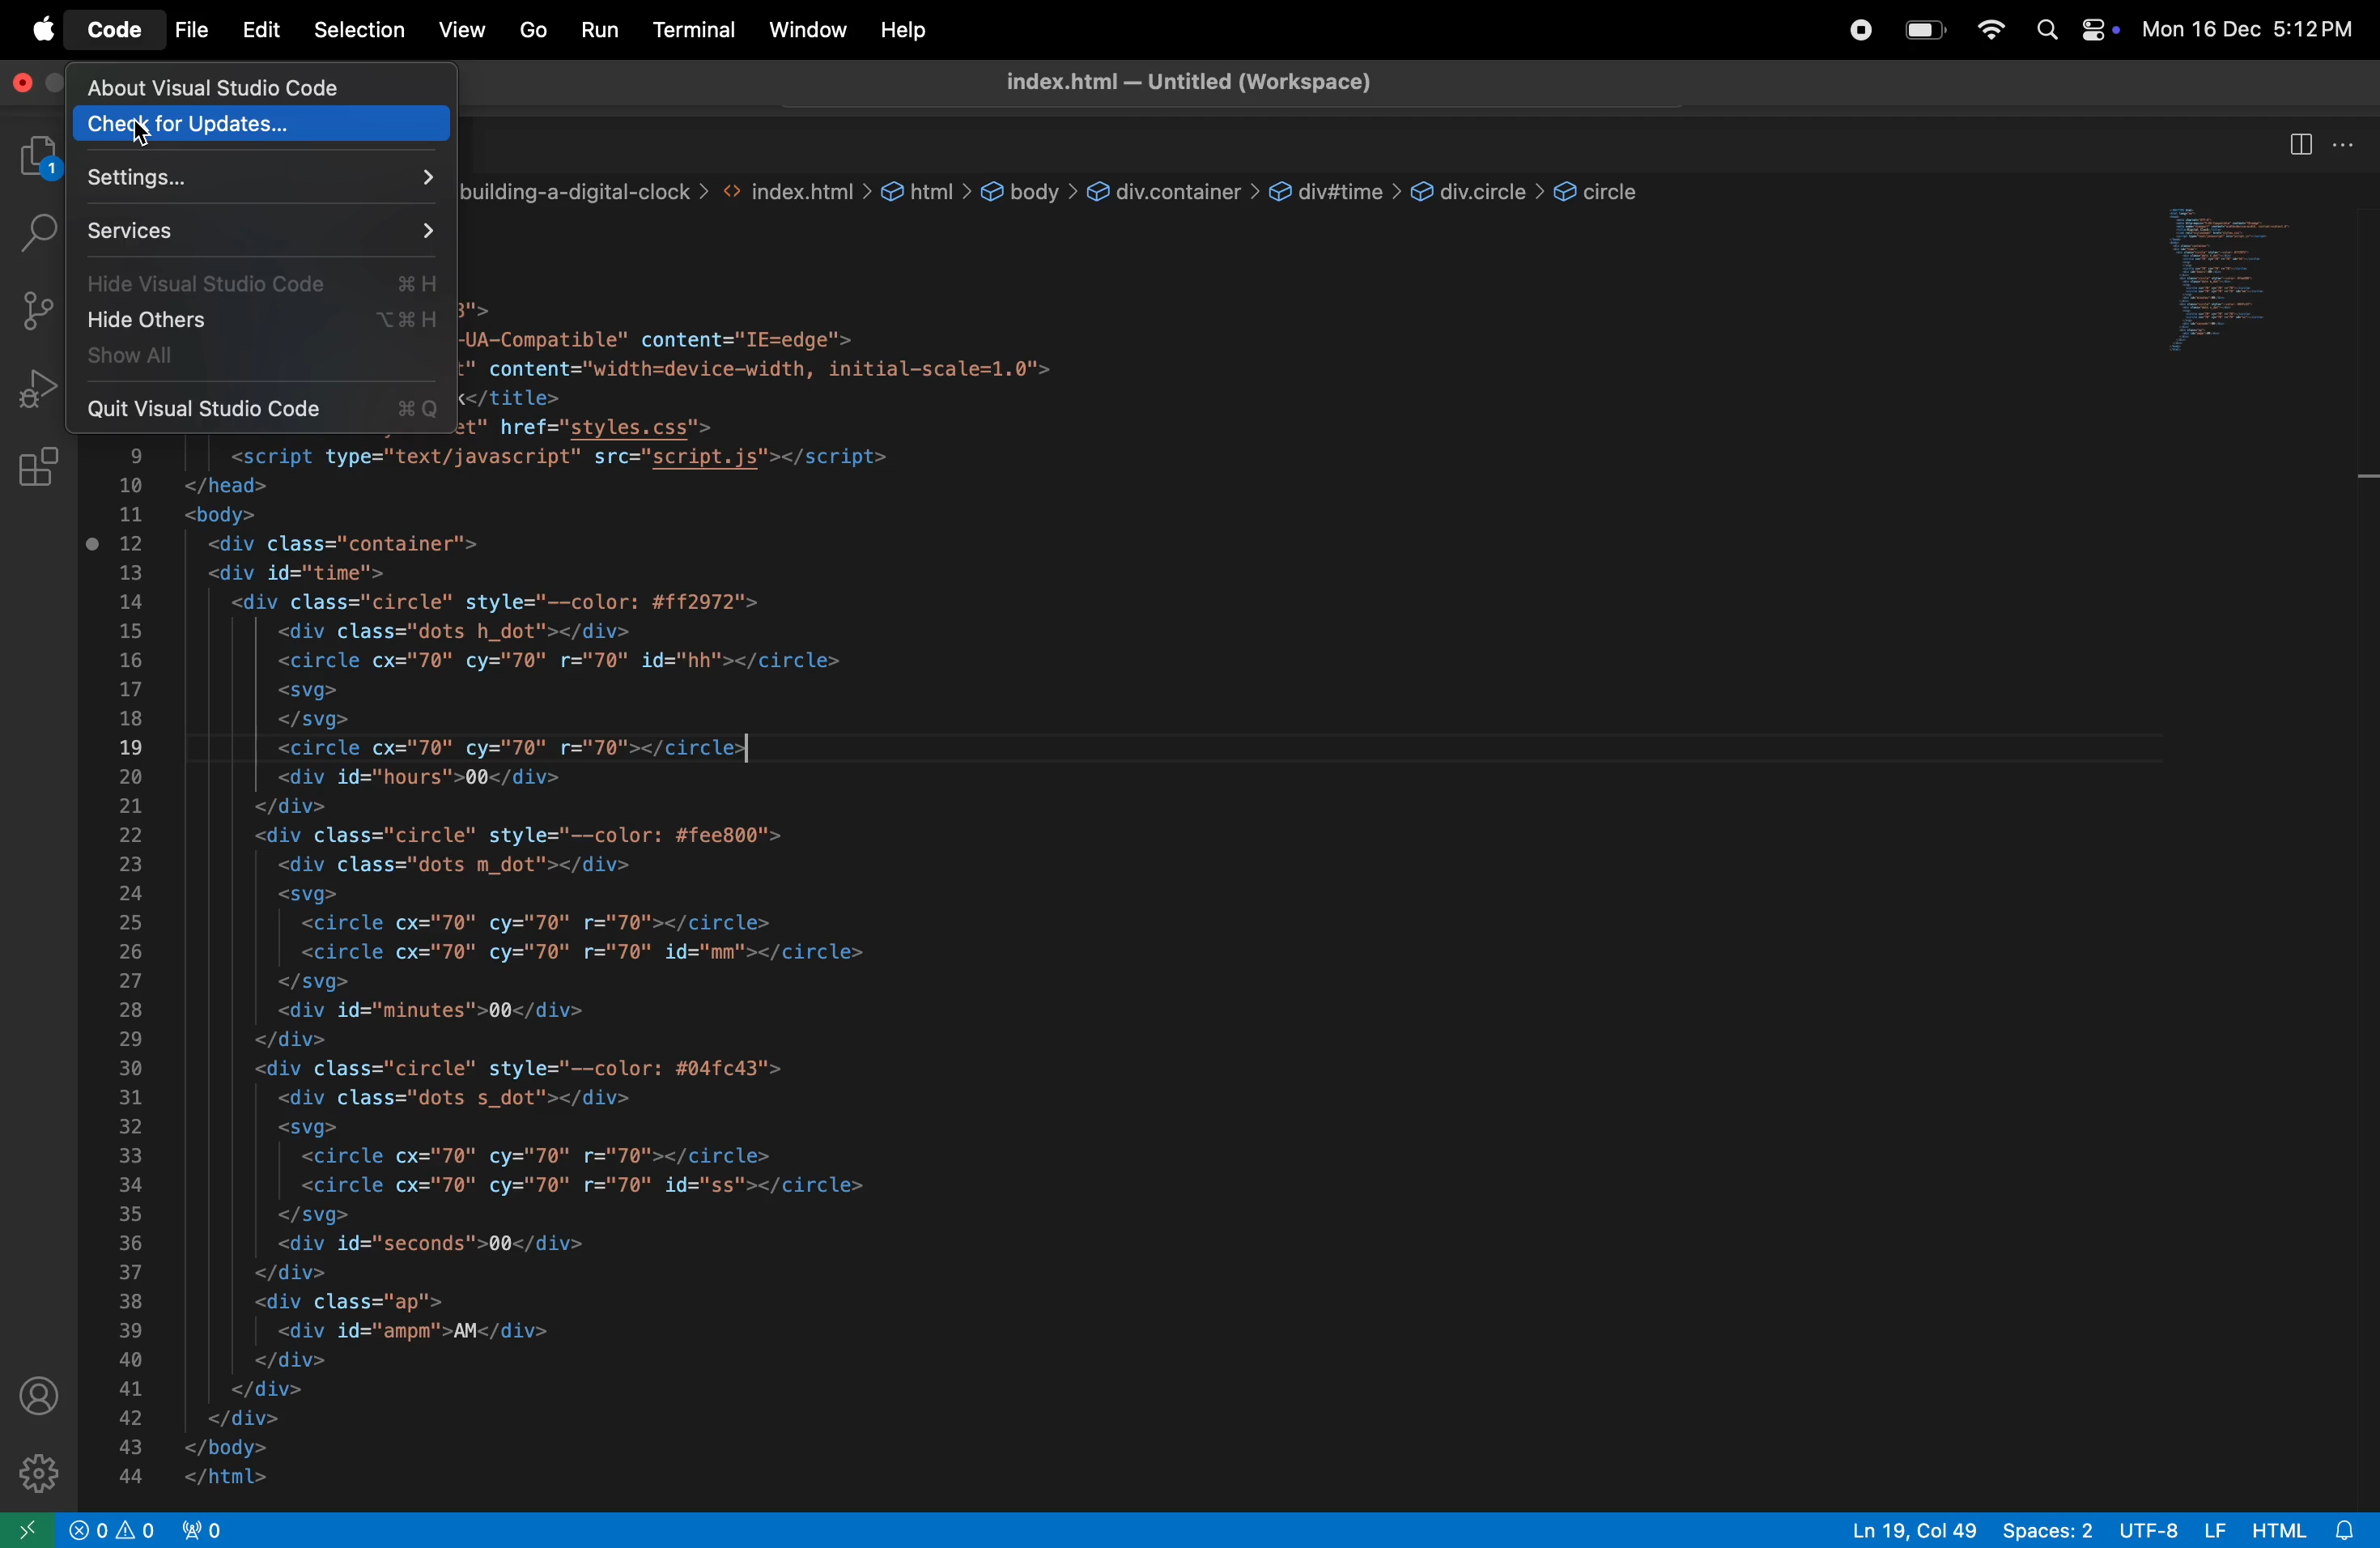 The height and width of the screenshot is (1548, 2380). Describe the element at coordinates (591, 1184) in the screenshot. I see `<circle cx="70" cy="70" r="70" id="ss"></circle>` at that location.